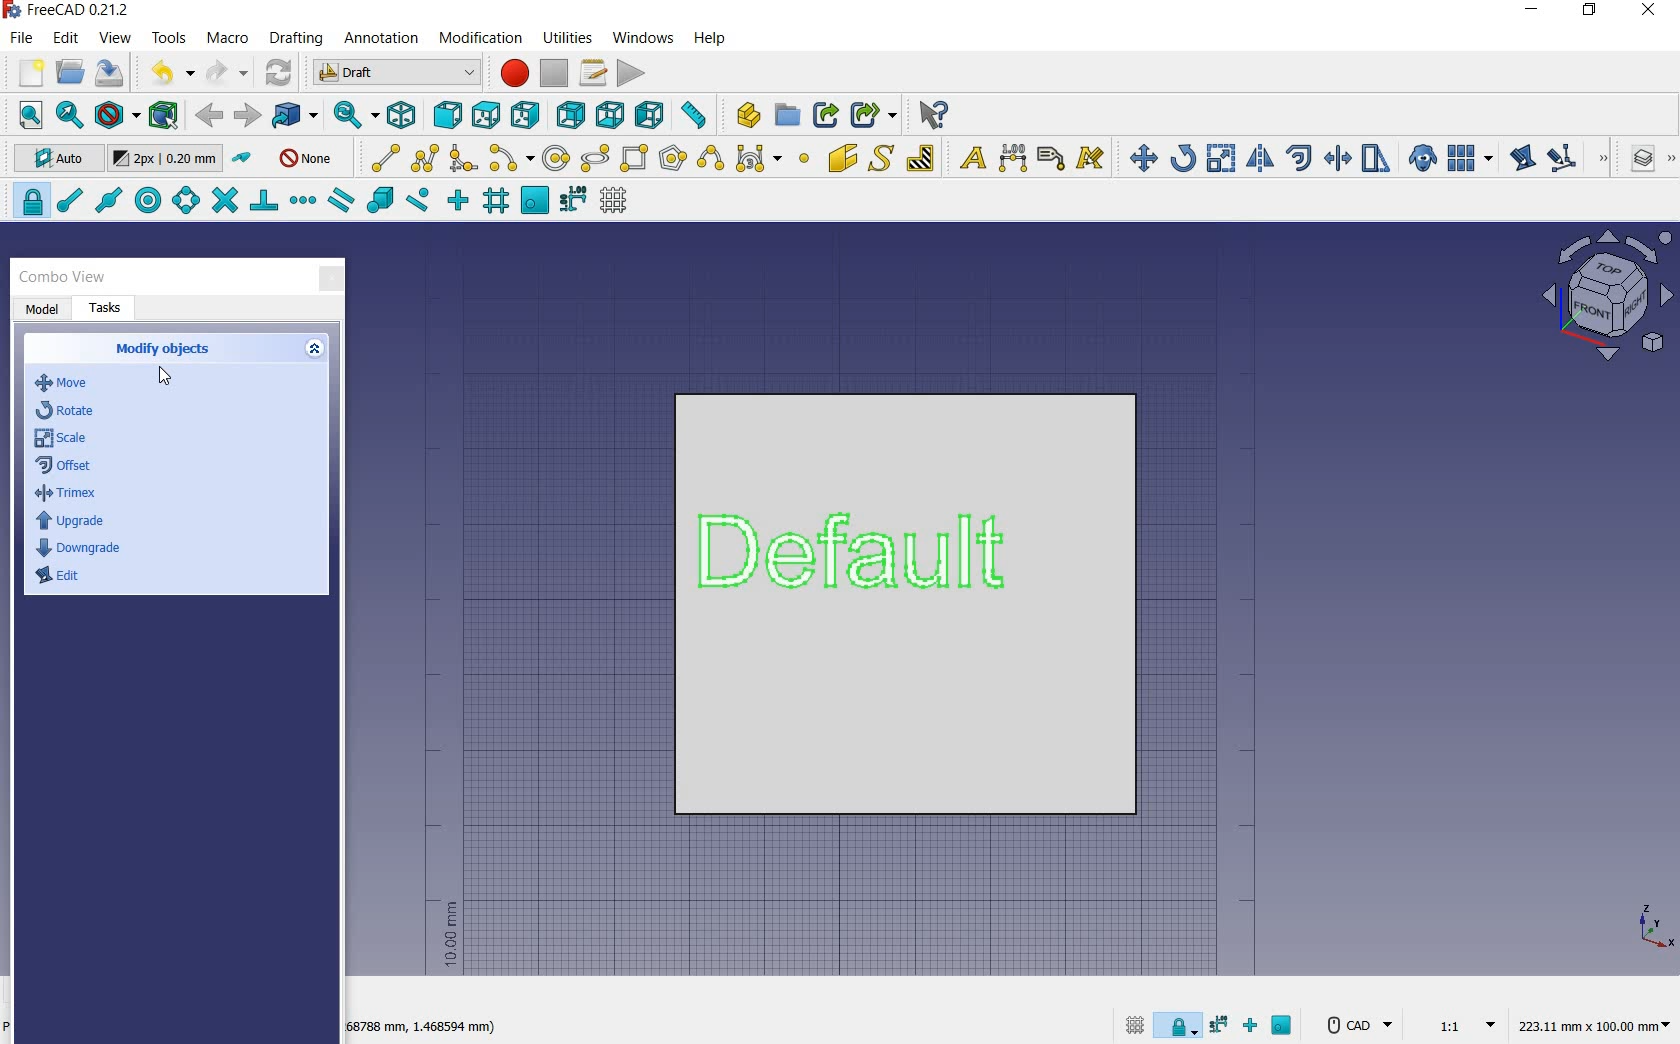  Describe the element at coordinates (654, 115) in the screenshot. I see `left` at that location.